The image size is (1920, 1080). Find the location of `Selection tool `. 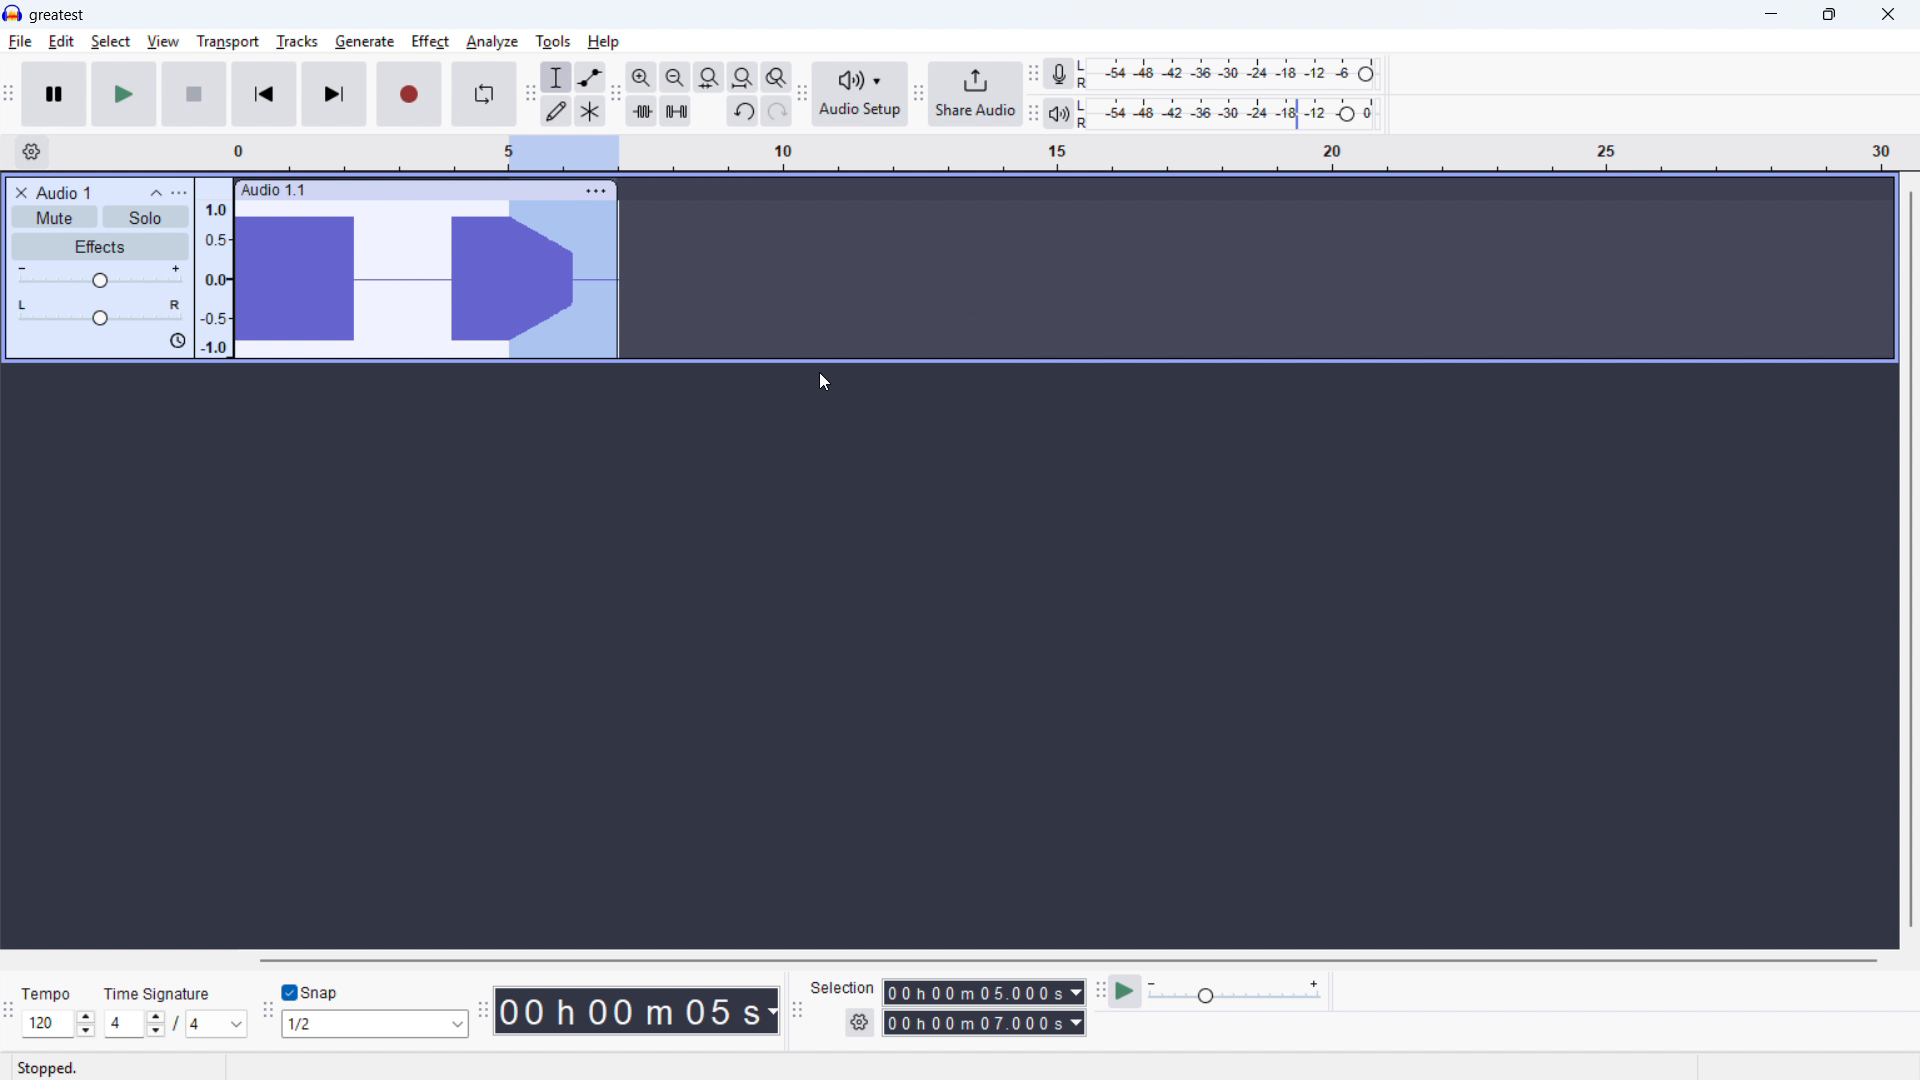

Selection tool  is located at coordinates (557, 76).